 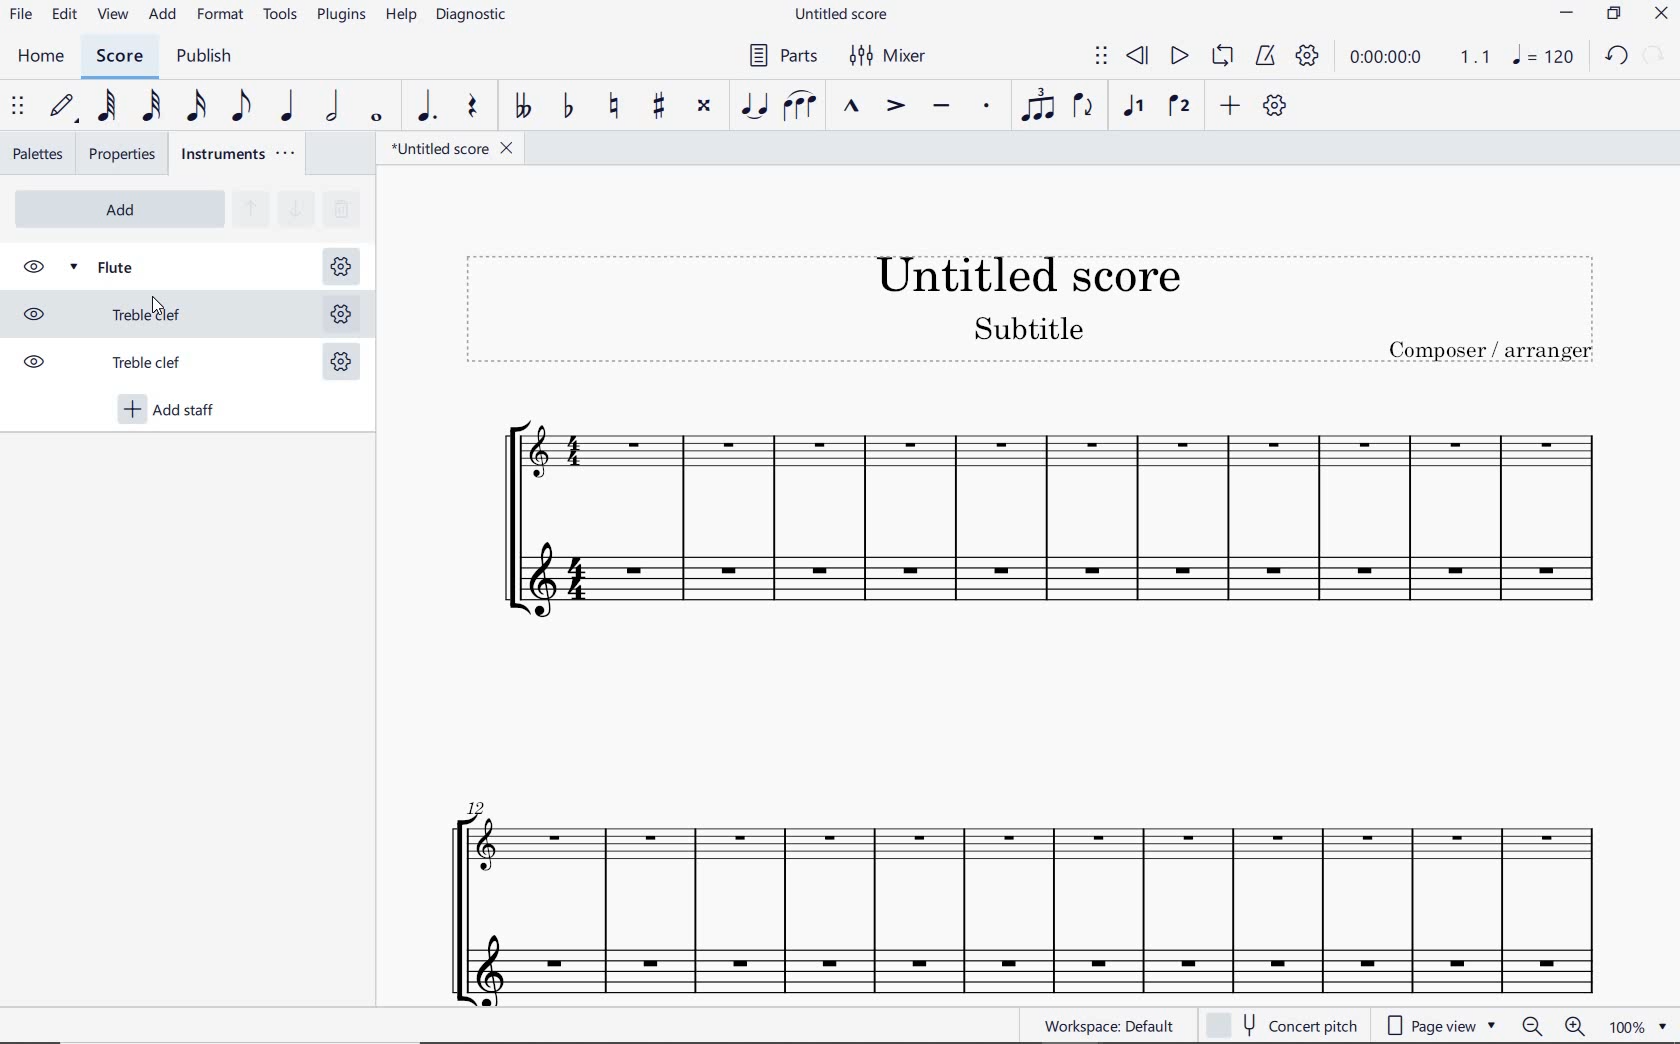 What do you see at coordinates (1113, 1026) in the screenshot?
I see `WORKSPACE: DEFAULT` at bounding box center [1113, 1026].